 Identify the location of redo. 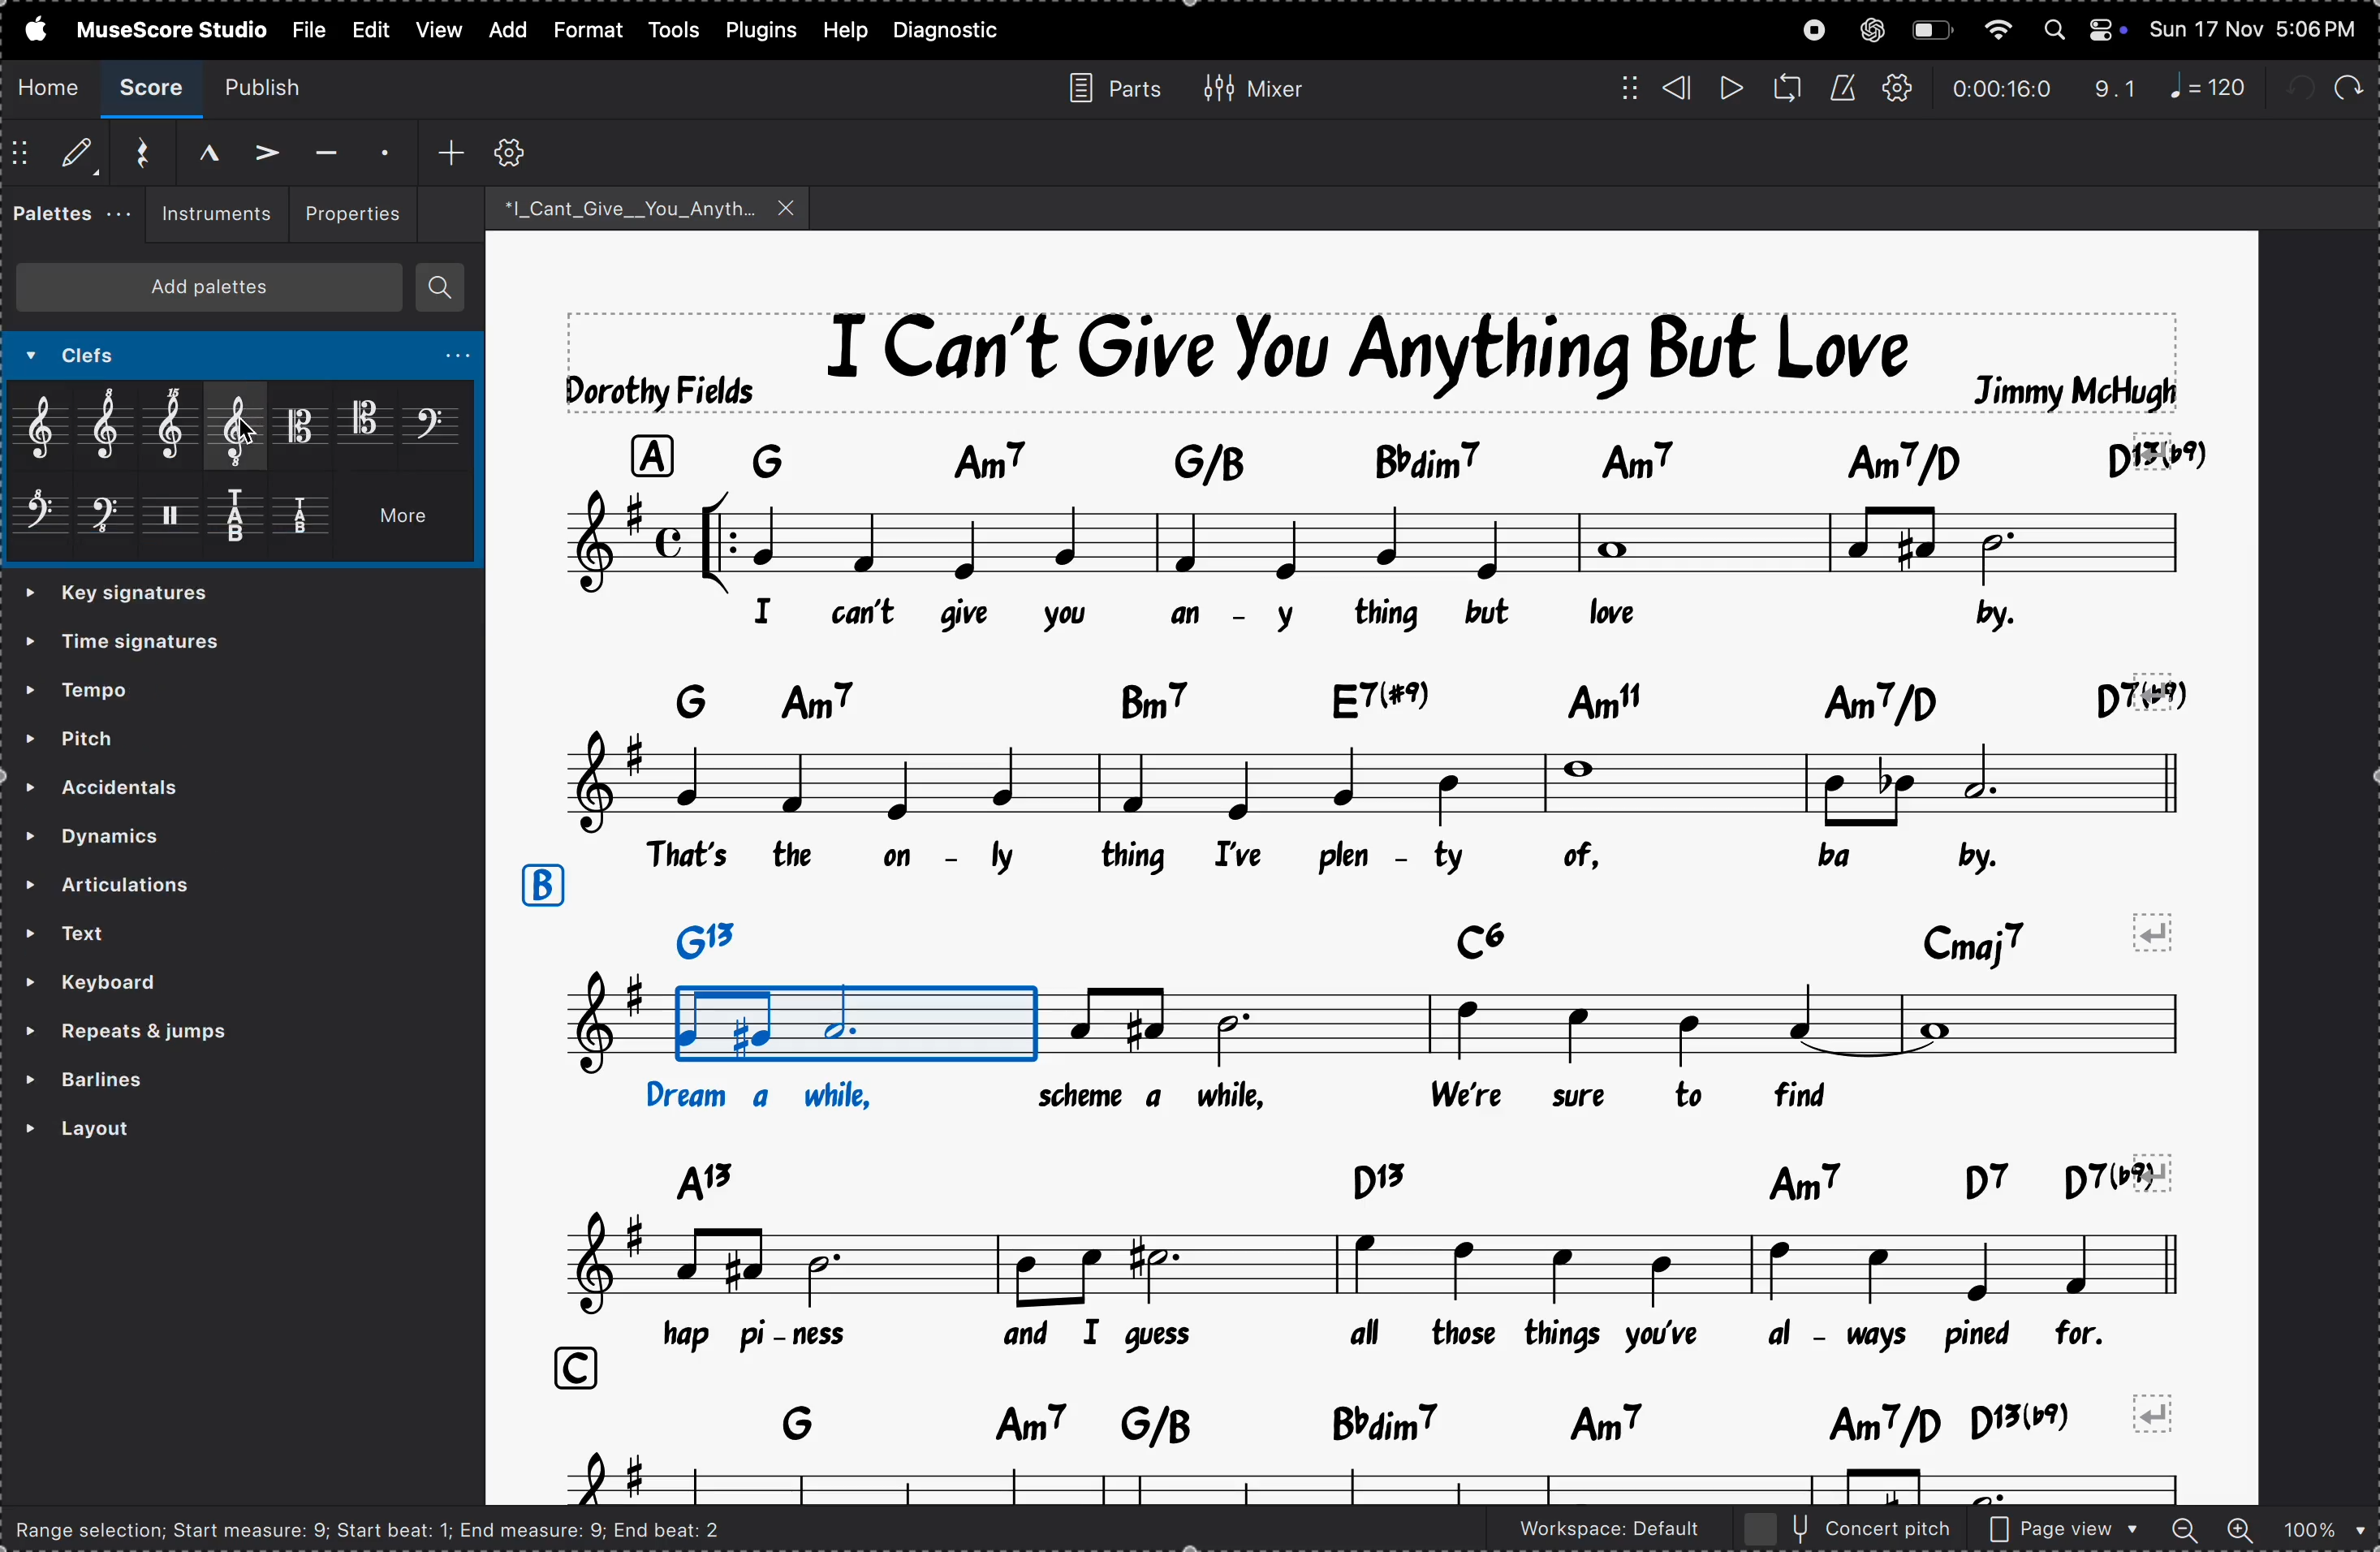
(2116, 89).